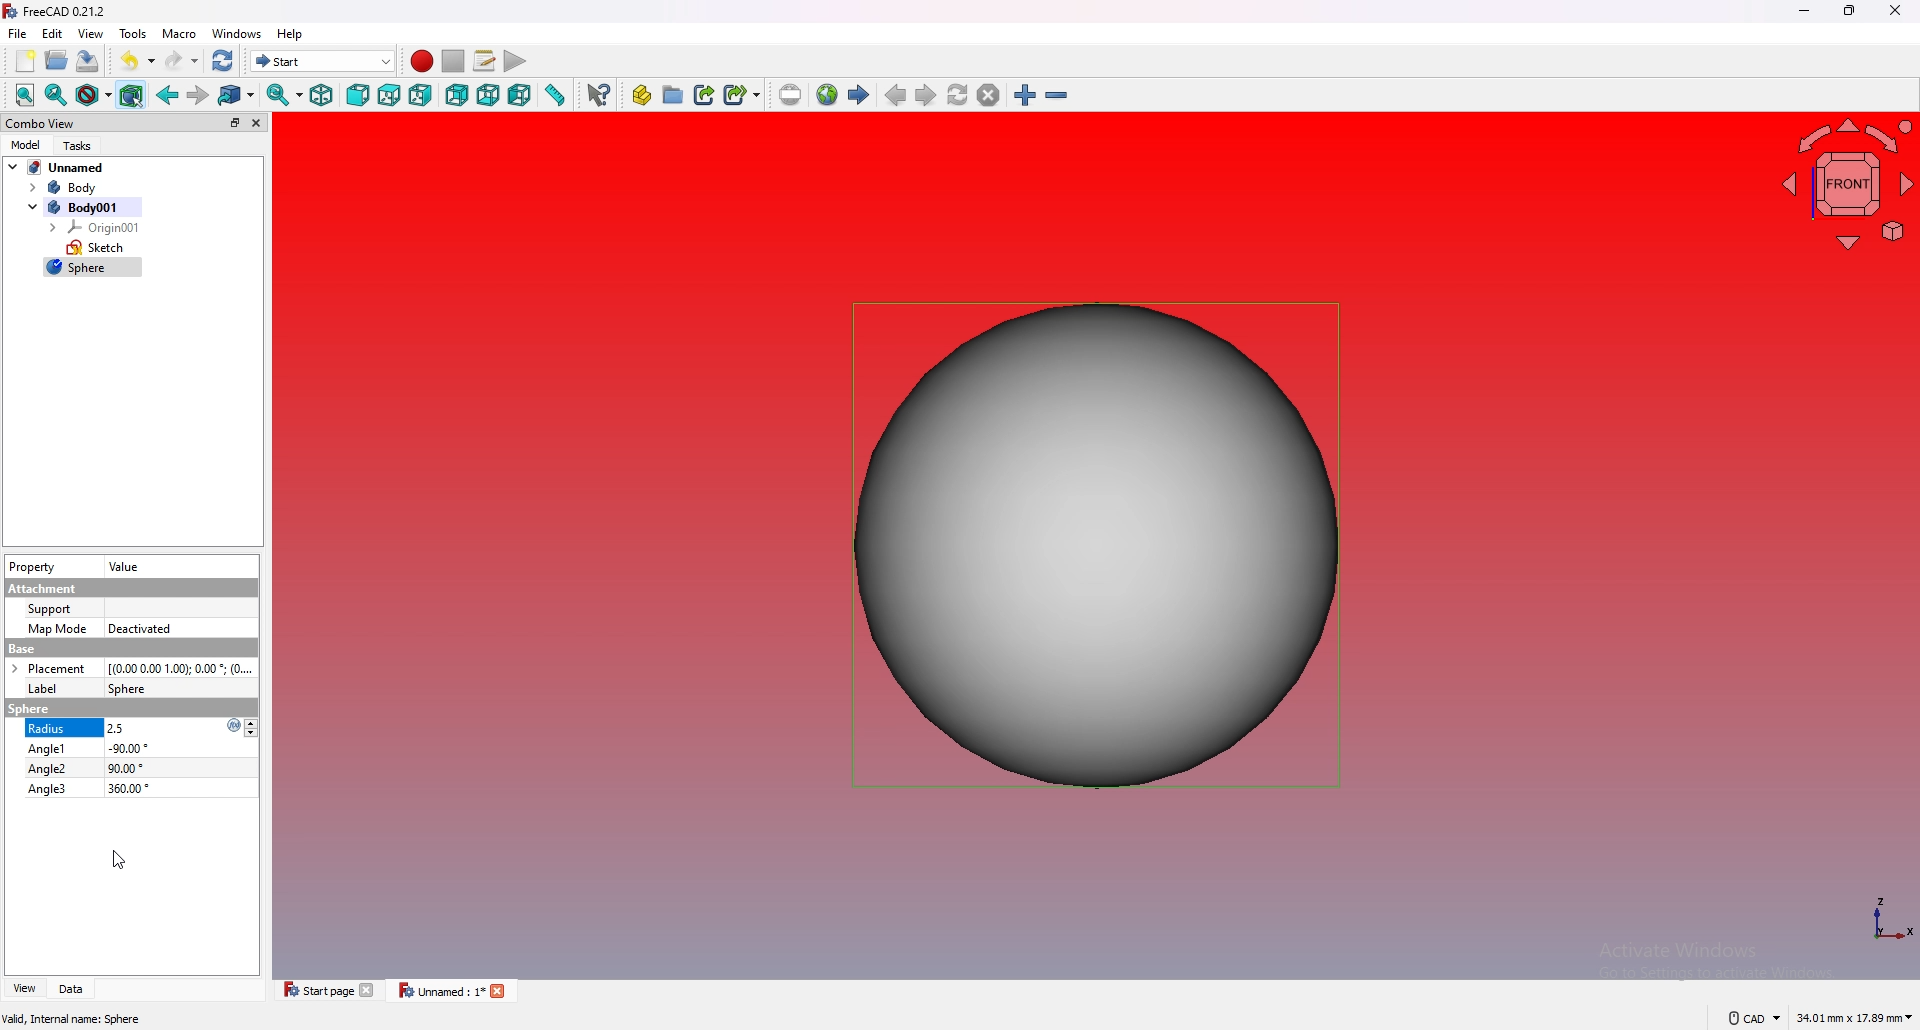  I want to click on redo, so click(183, 60).